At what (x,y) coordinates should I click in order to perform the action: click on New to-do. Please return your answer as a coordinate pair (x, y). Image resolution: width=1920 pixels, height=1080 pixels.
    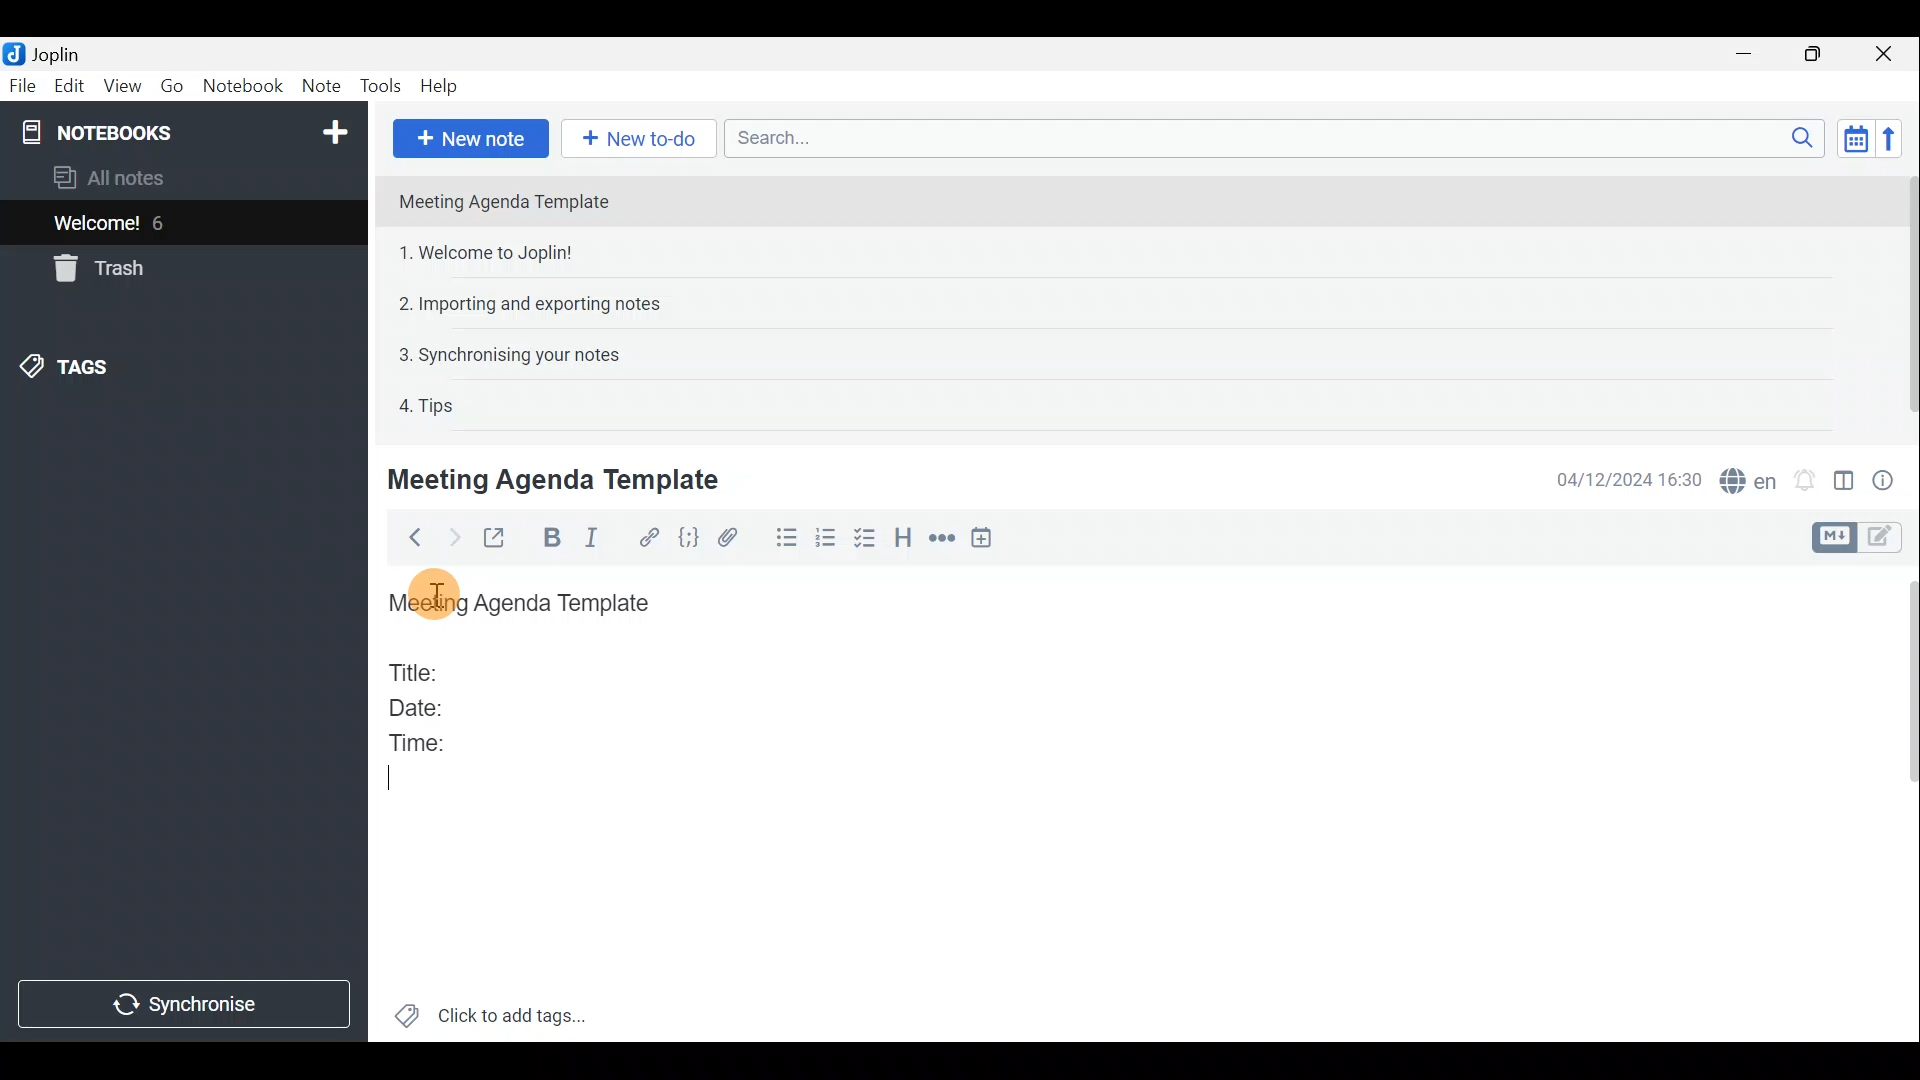
    Looking at the image, I should click on (634, 137).